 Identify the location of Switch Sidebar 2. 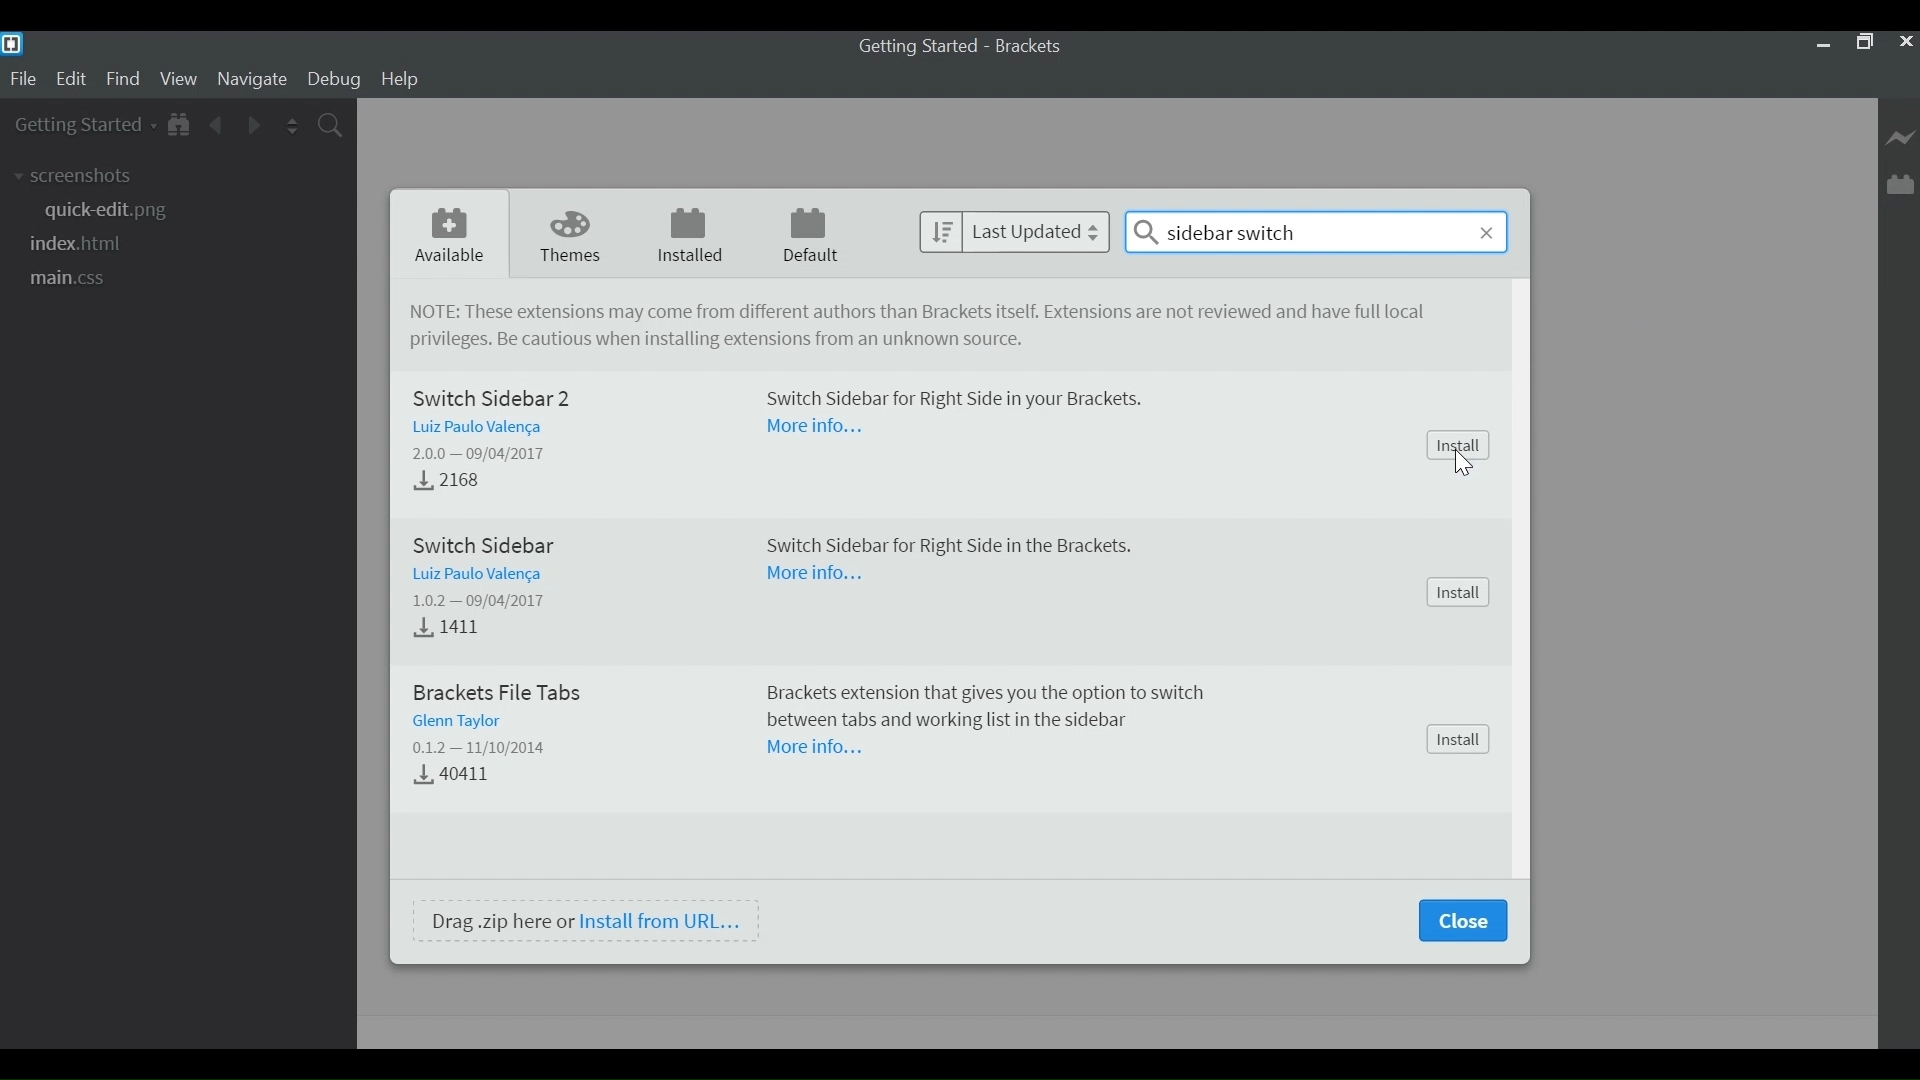
(502, 396).